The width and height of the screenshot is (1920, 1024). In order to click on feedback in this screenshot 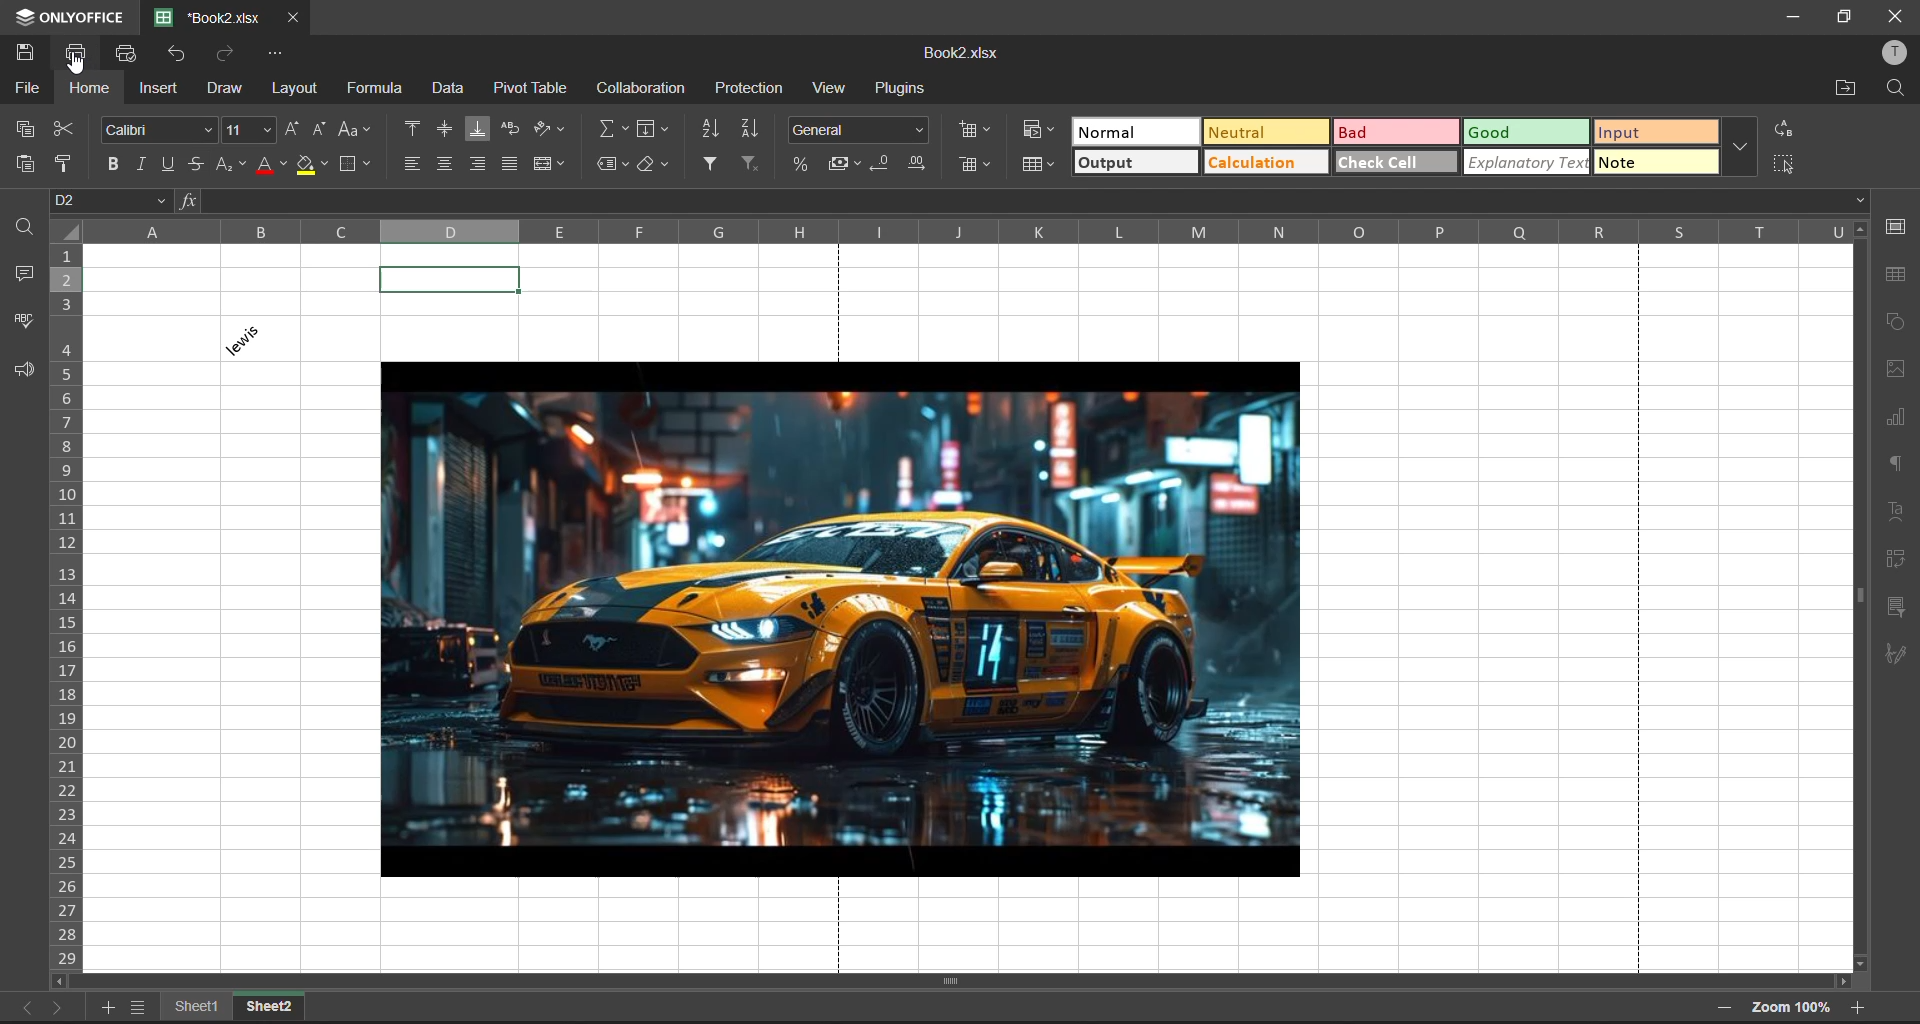, I will do `click(23, 370)`.